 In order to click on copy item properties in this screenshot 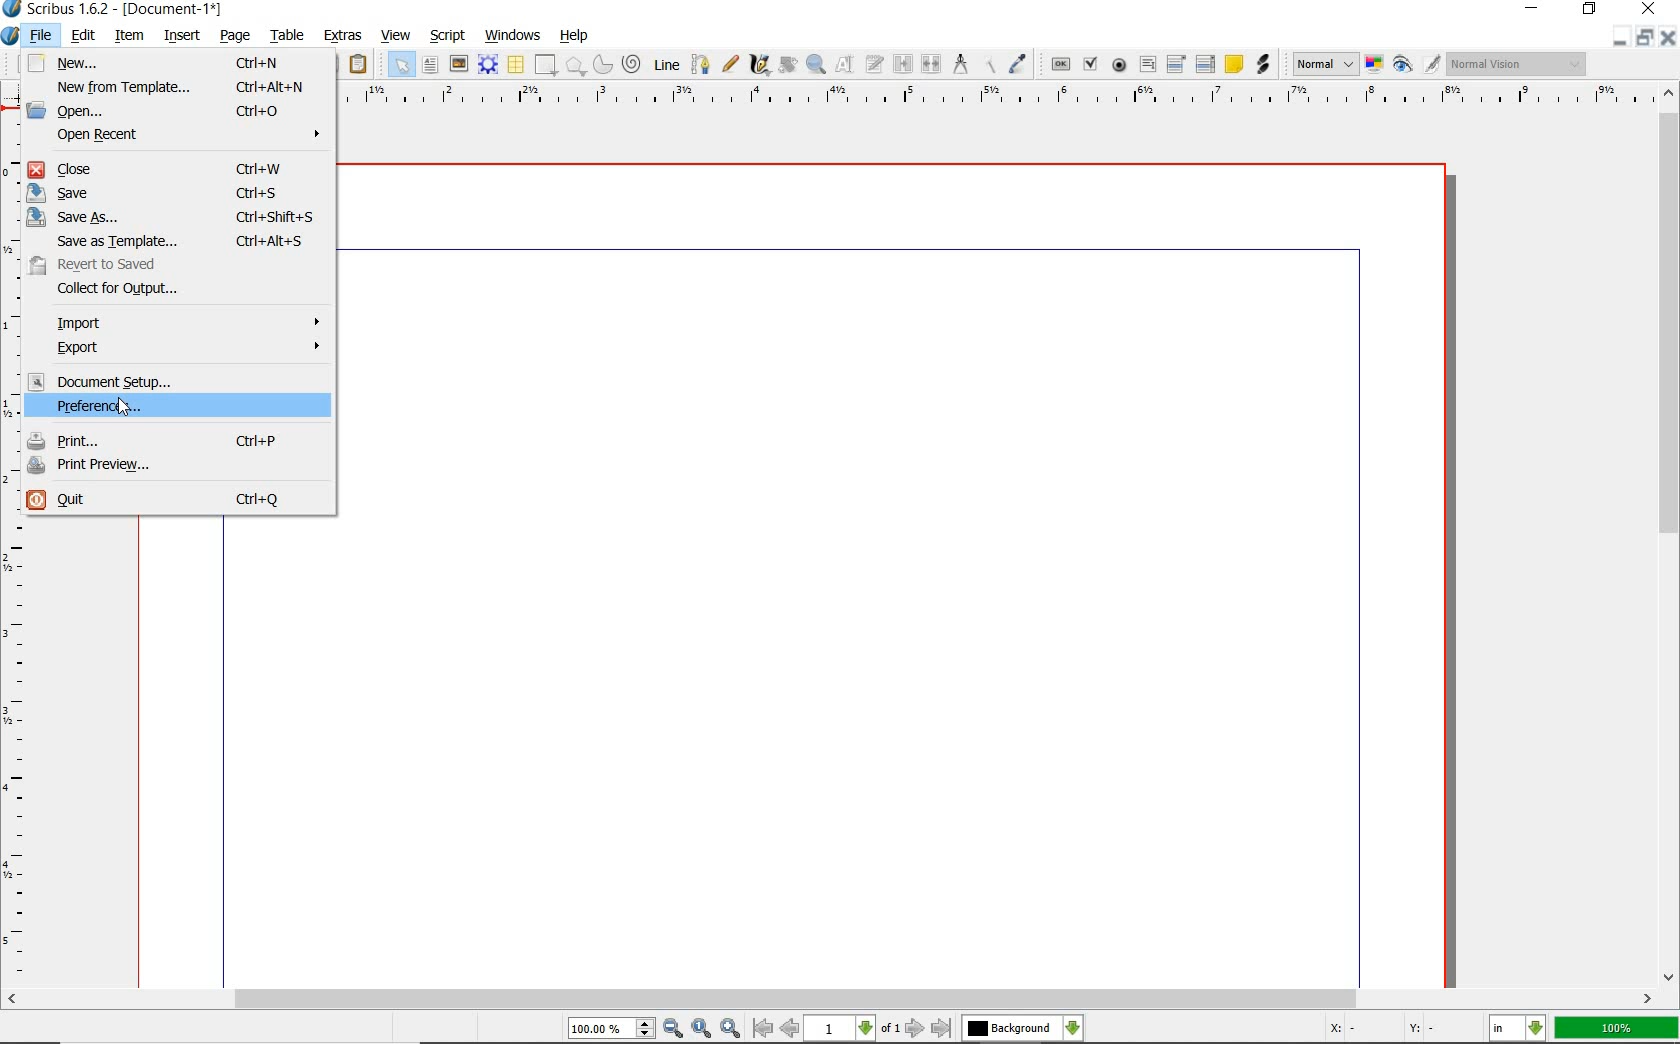, I will do `click(991, 63)`.